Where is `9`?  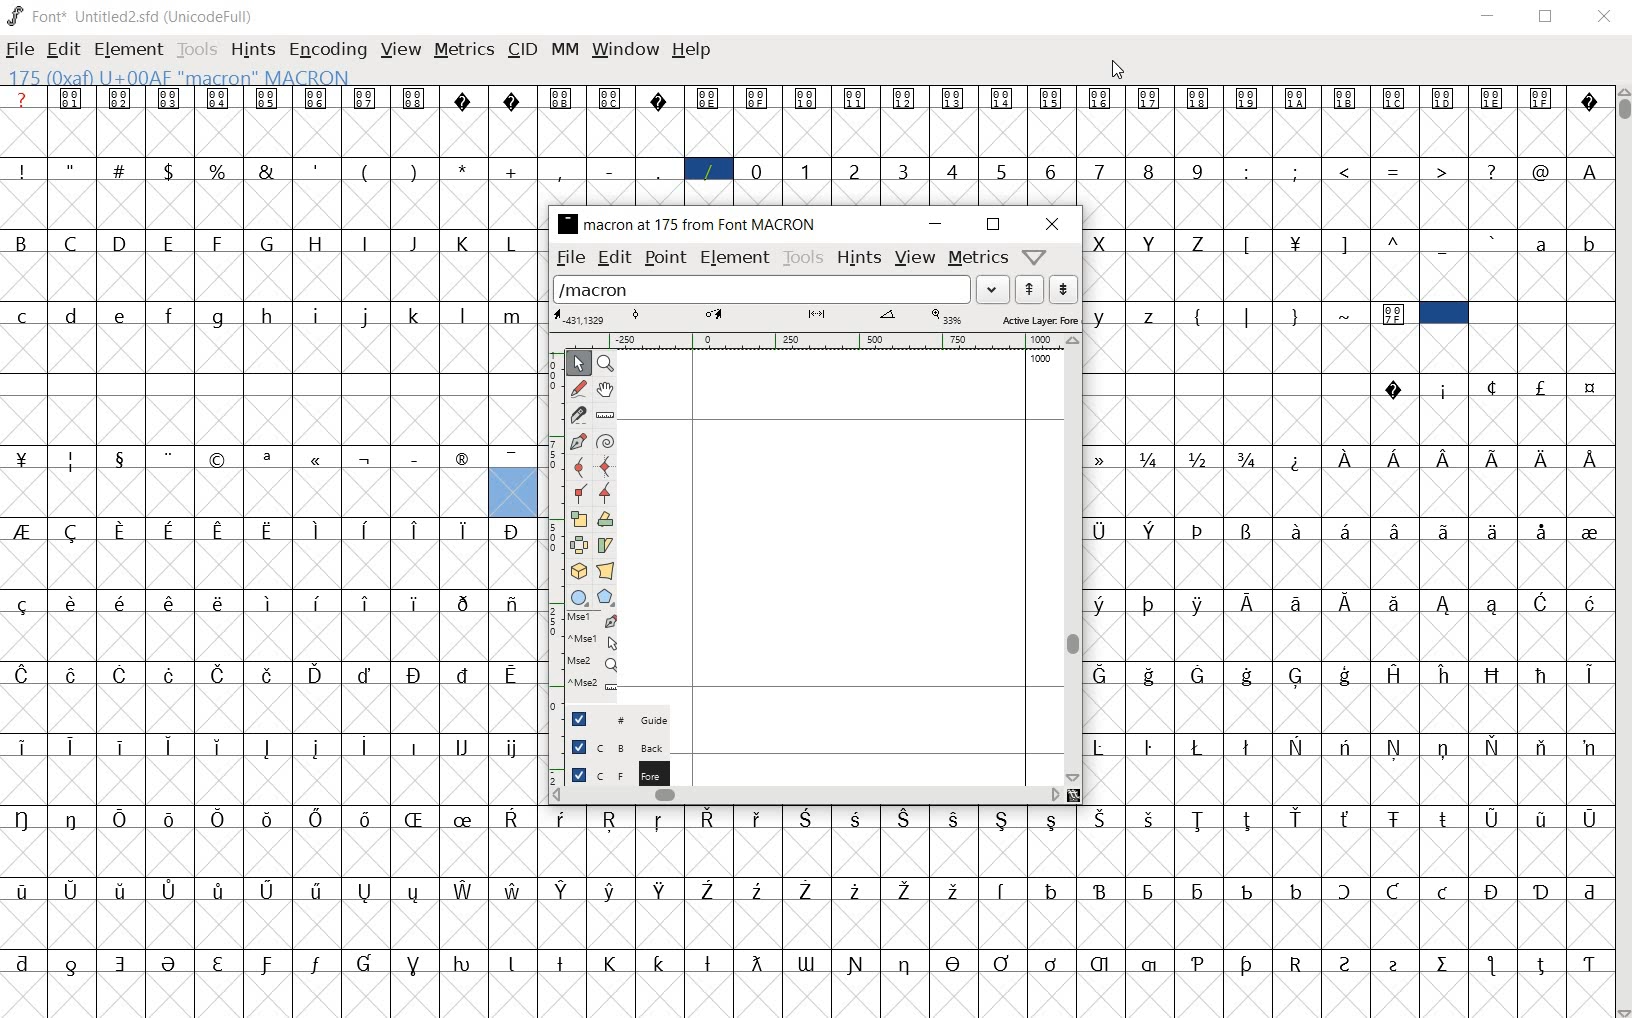
9 is located at coordinates (1200, 170).